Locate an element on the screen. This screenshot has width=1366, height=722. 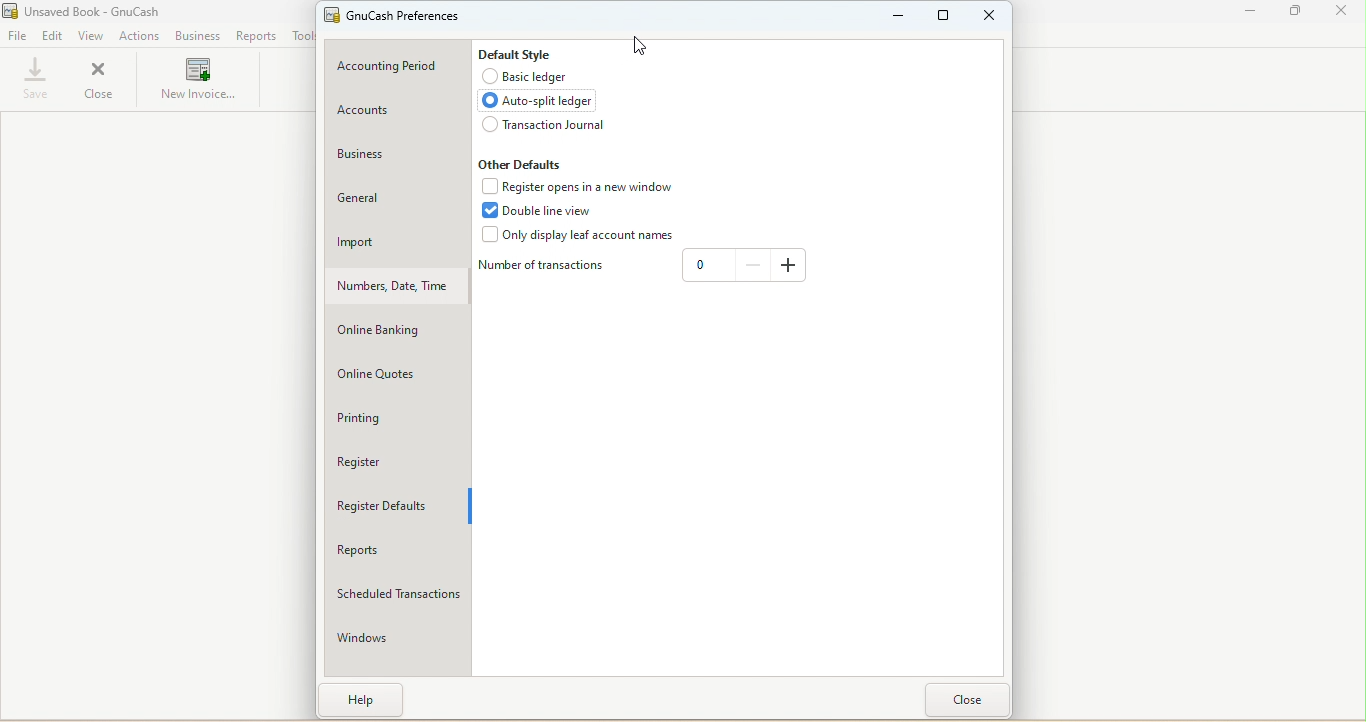
Register opens in a new window is located at coordinates (602, 185).